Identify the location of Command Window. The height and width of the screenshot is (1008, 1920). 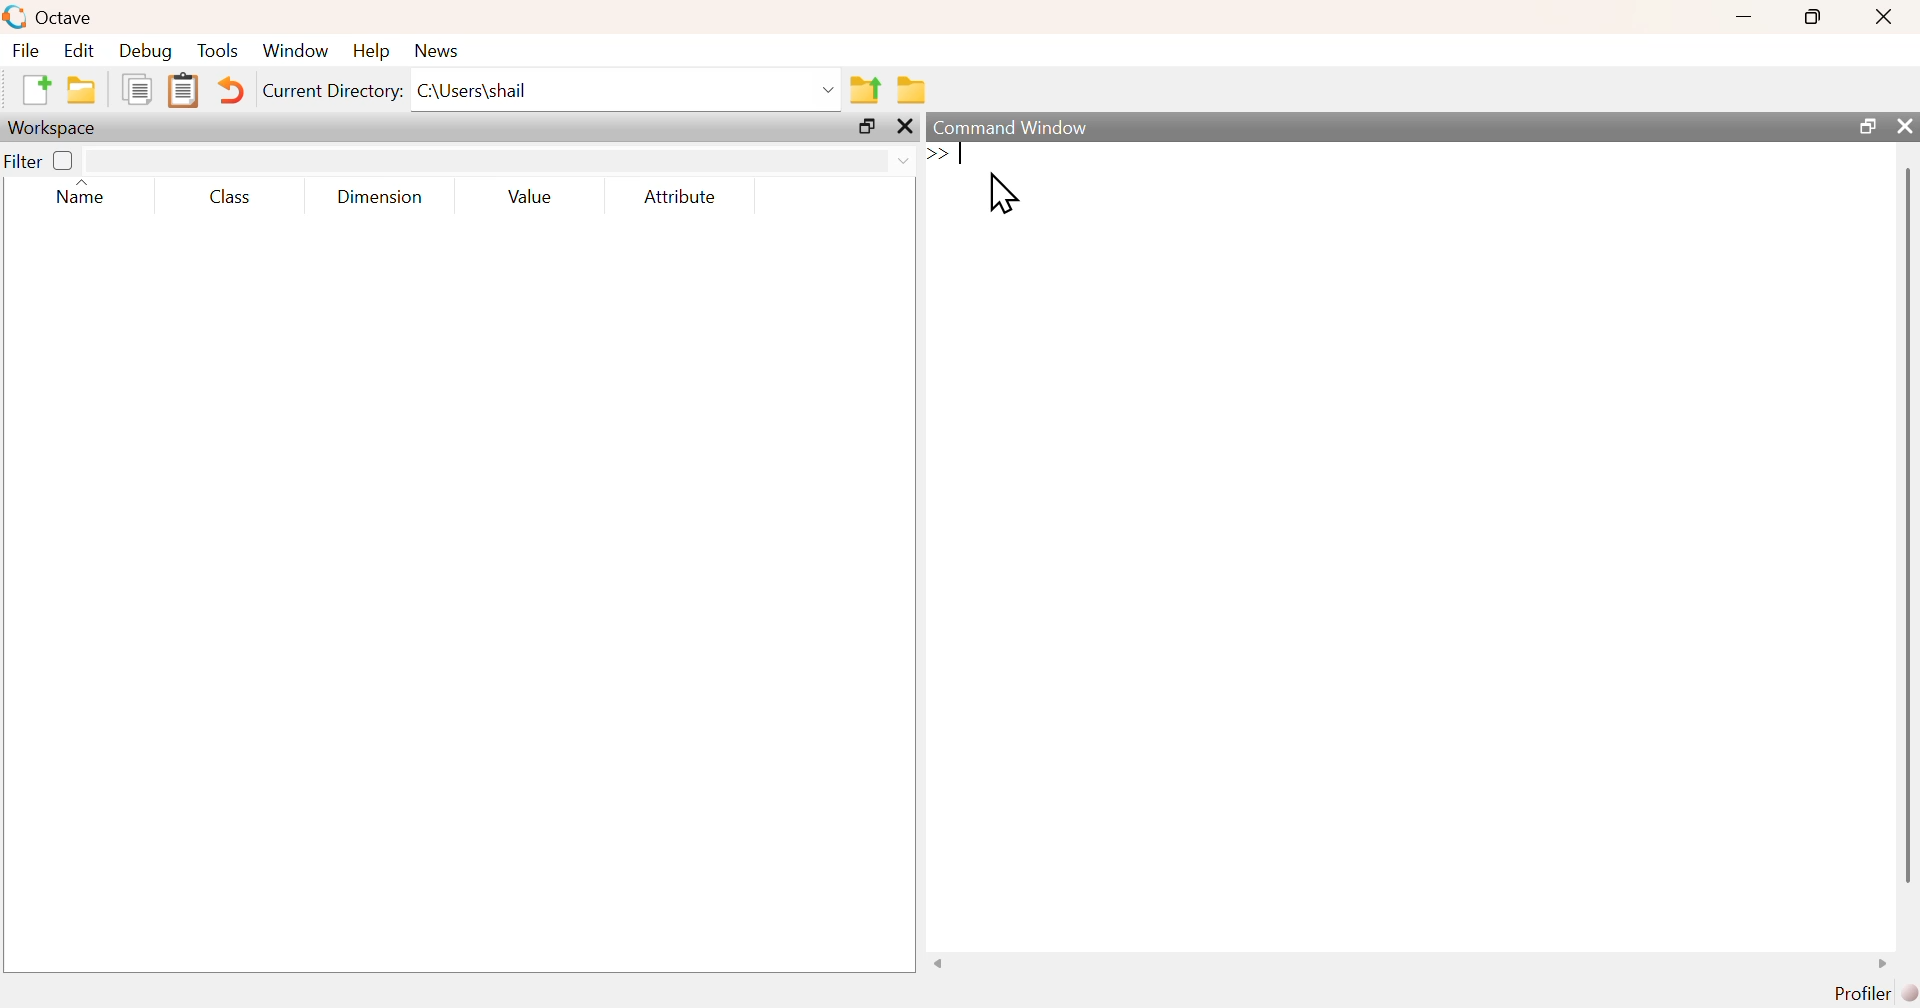
(1013, 127).